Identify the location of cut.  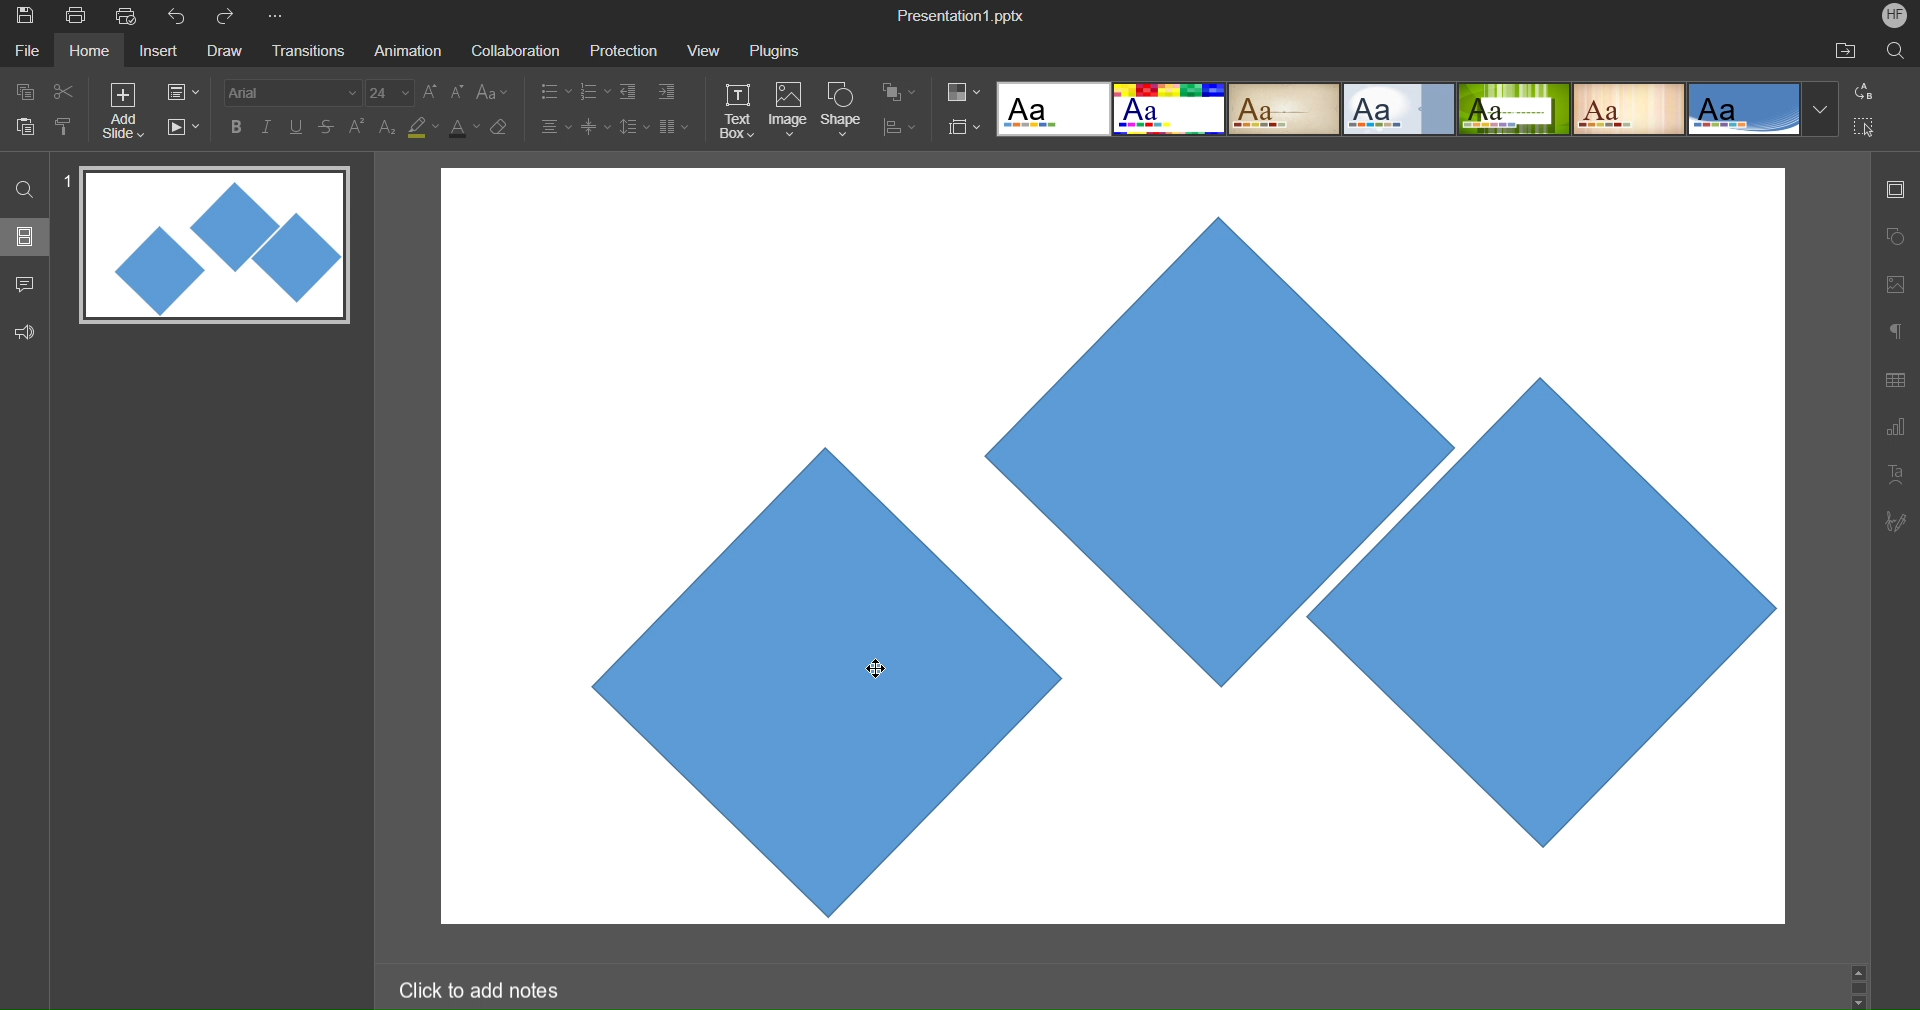
(64, 90).